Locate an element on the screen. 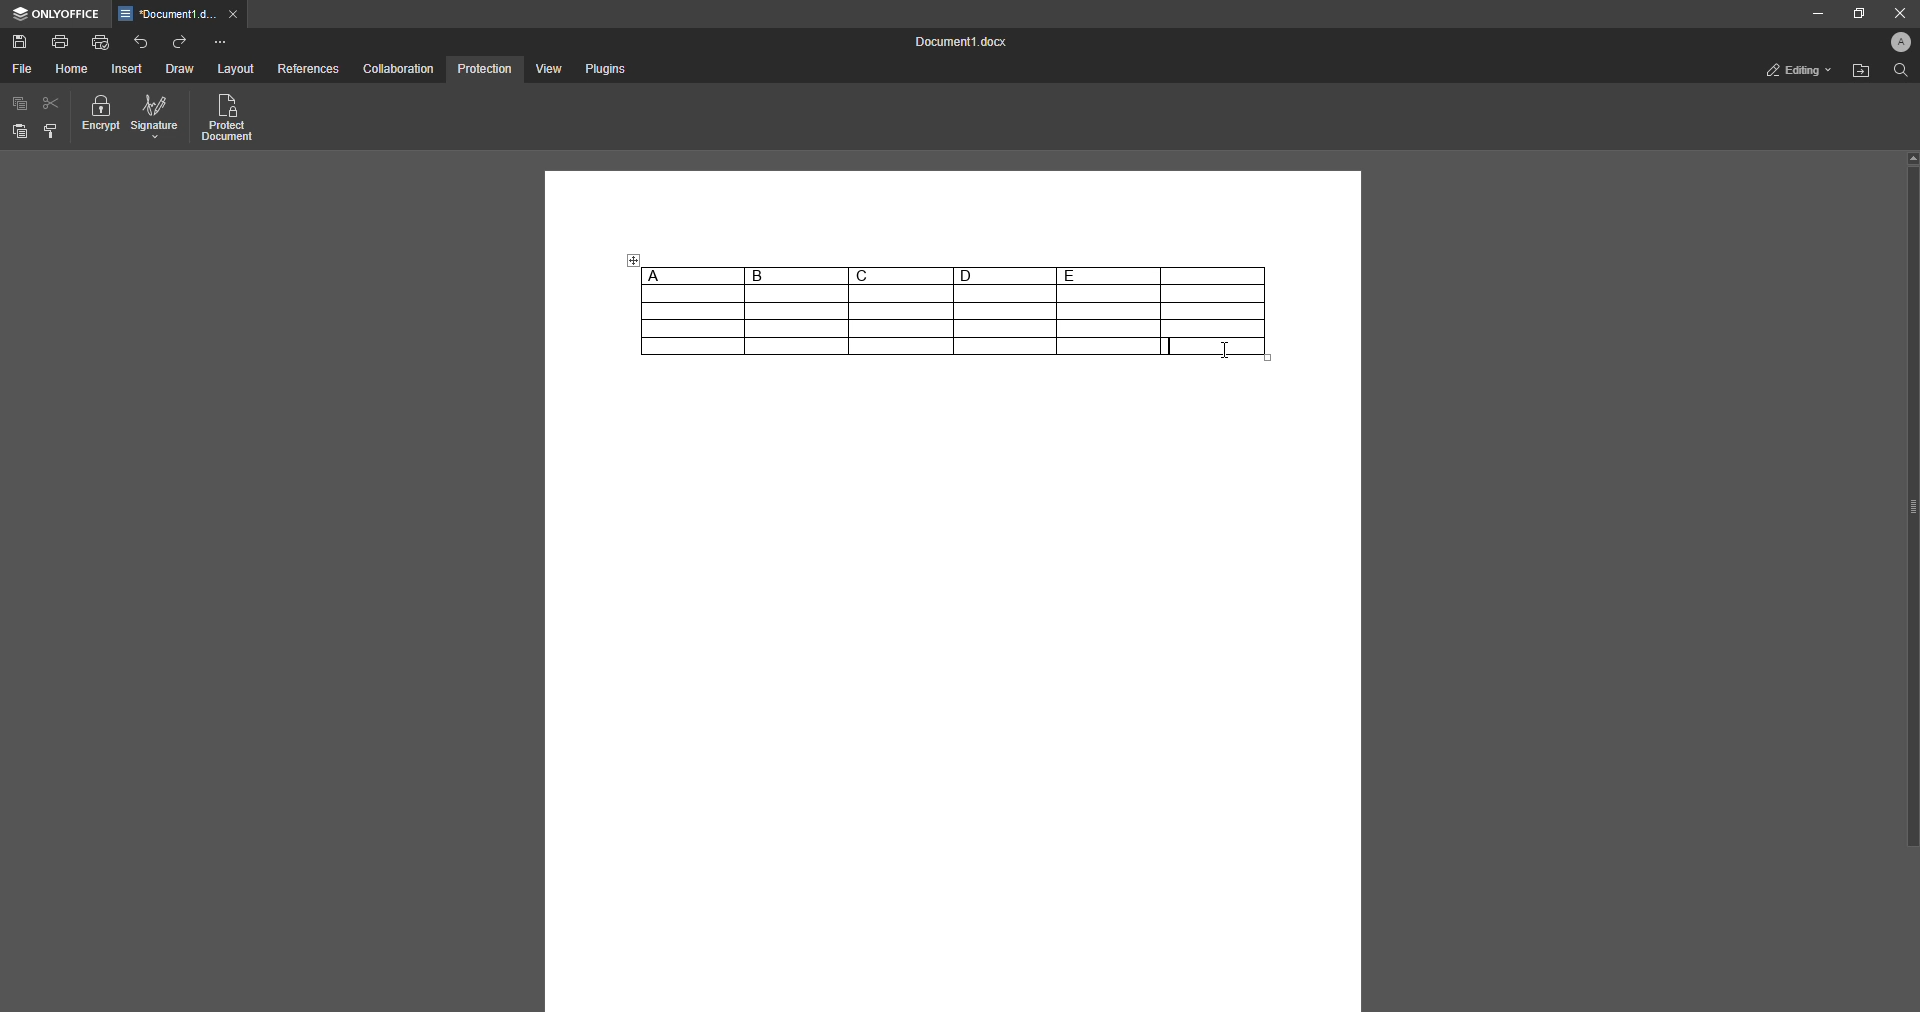  B is located at coordinates (796, 276).